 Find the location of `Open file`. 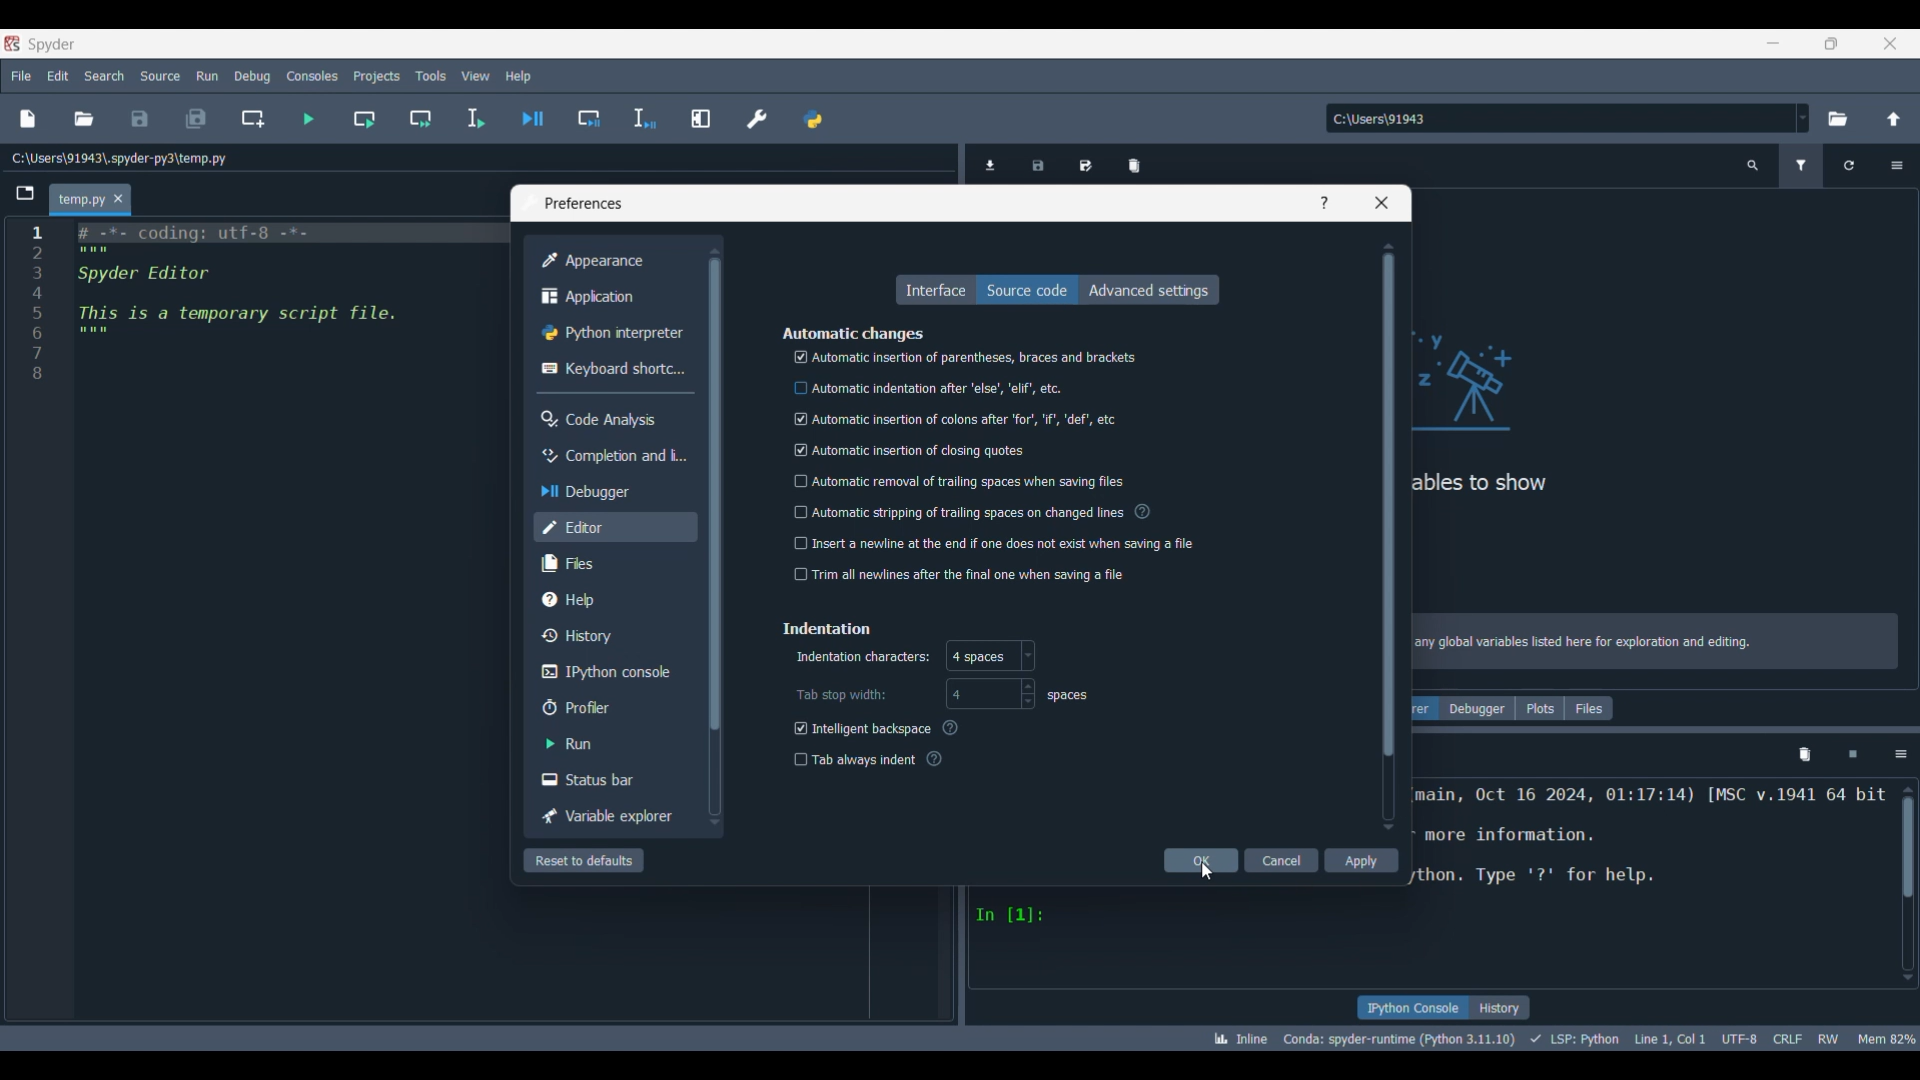

Open file is located at coordinates (84, 119).